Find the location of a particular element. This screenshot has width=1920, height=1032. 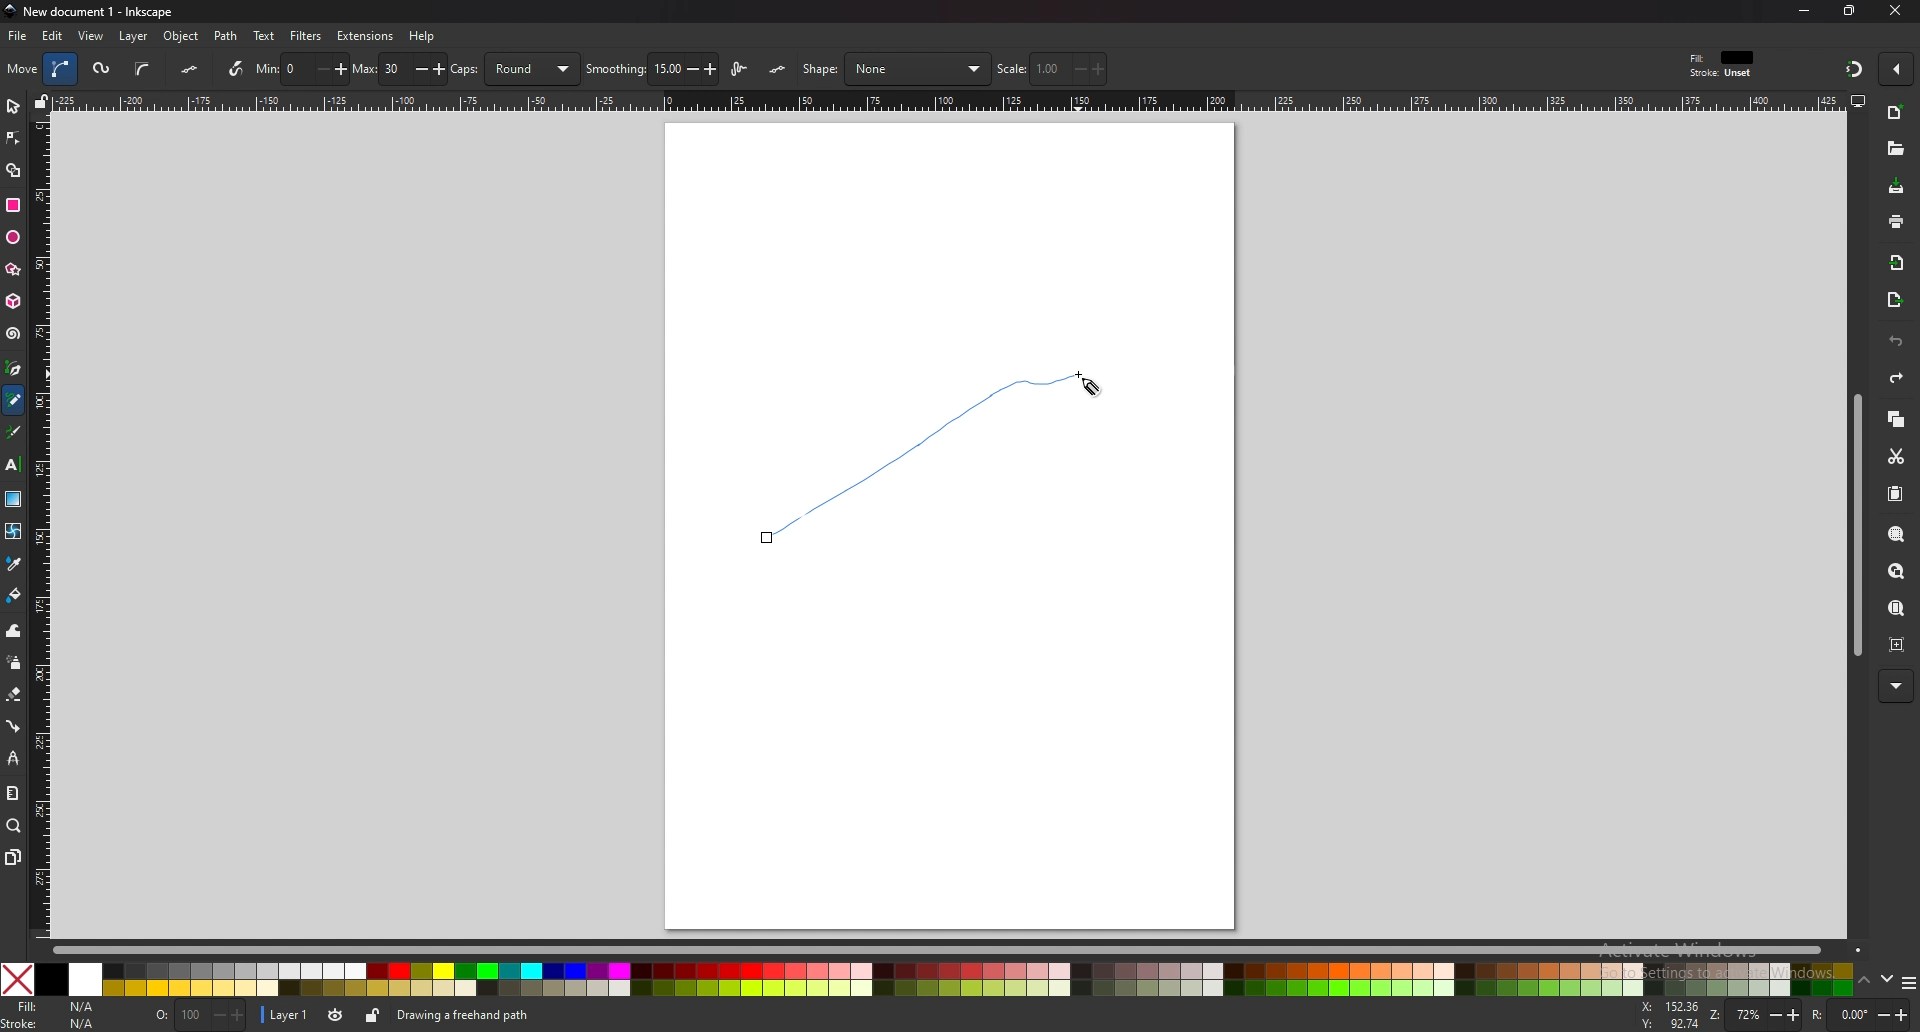

info is located at coordinates (471, 1016).